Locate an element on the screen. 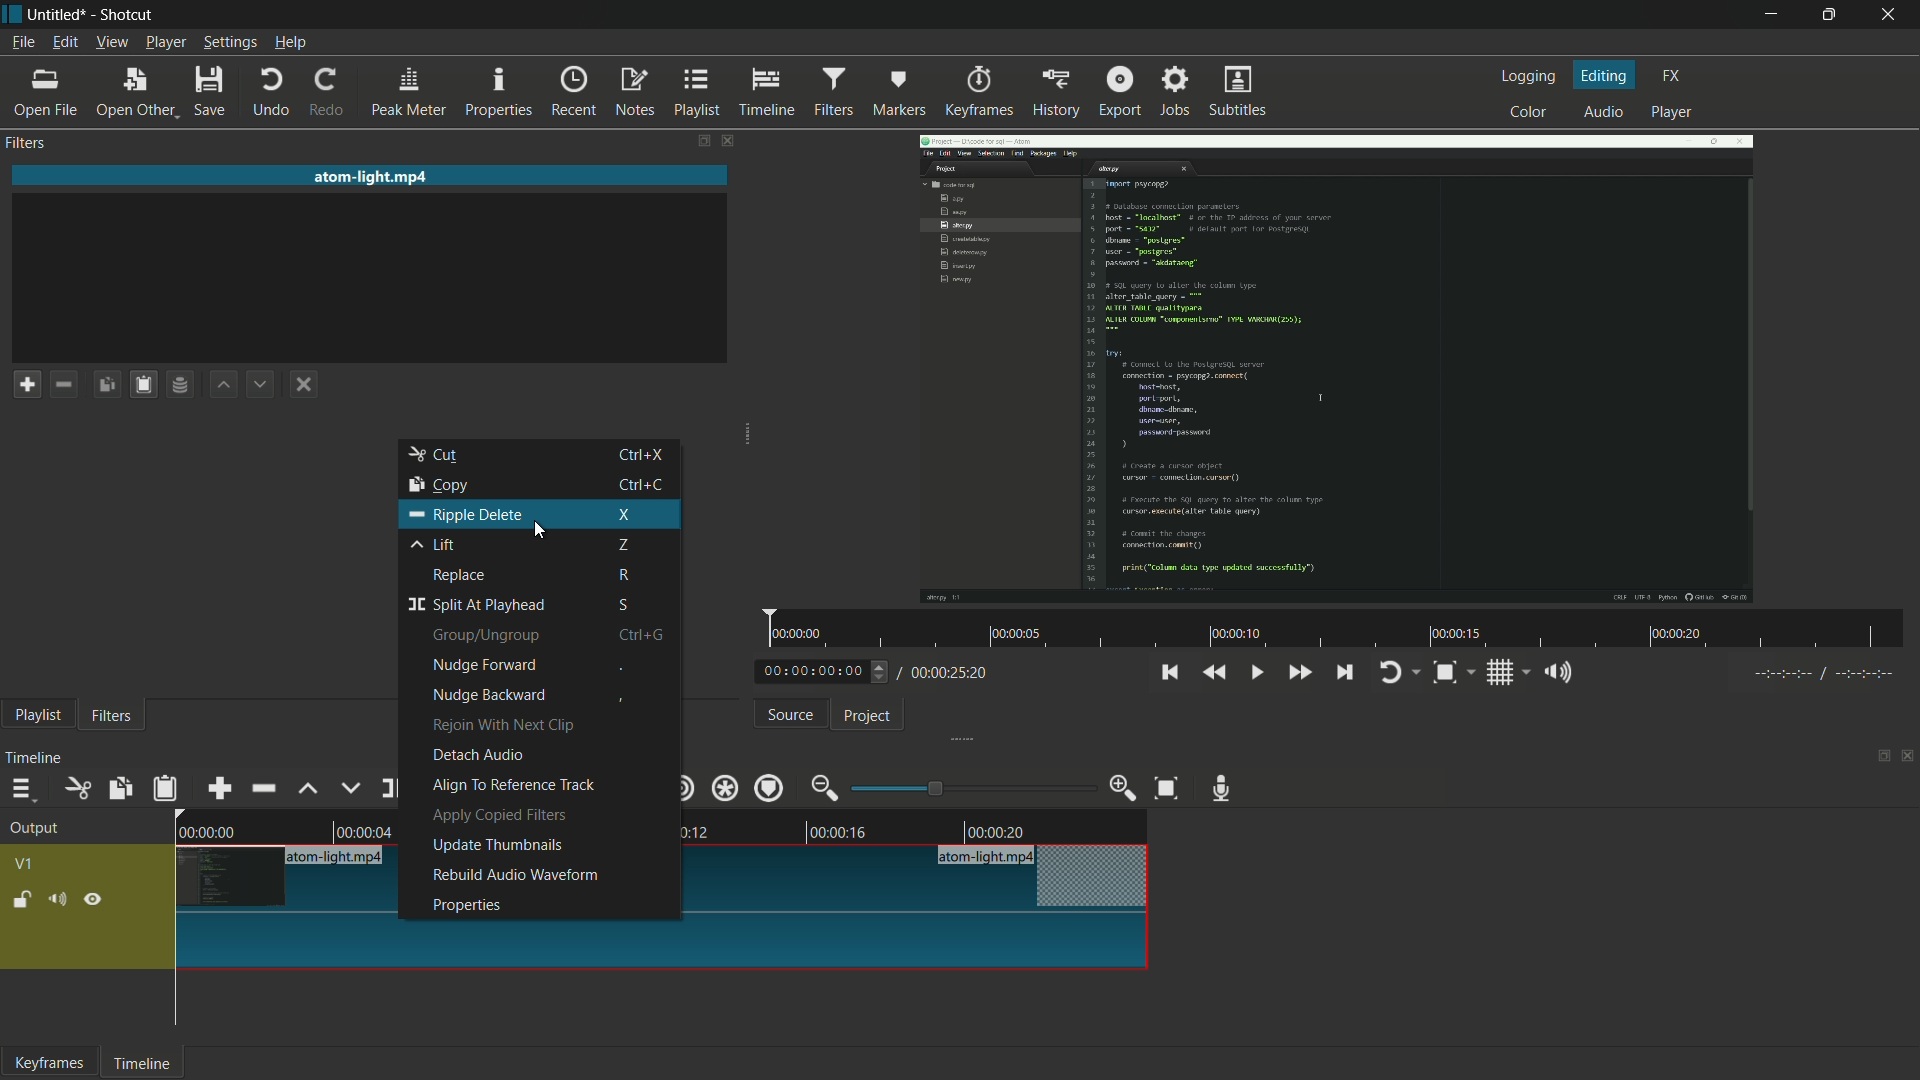  save filter set is located at coordinates (181, 383).